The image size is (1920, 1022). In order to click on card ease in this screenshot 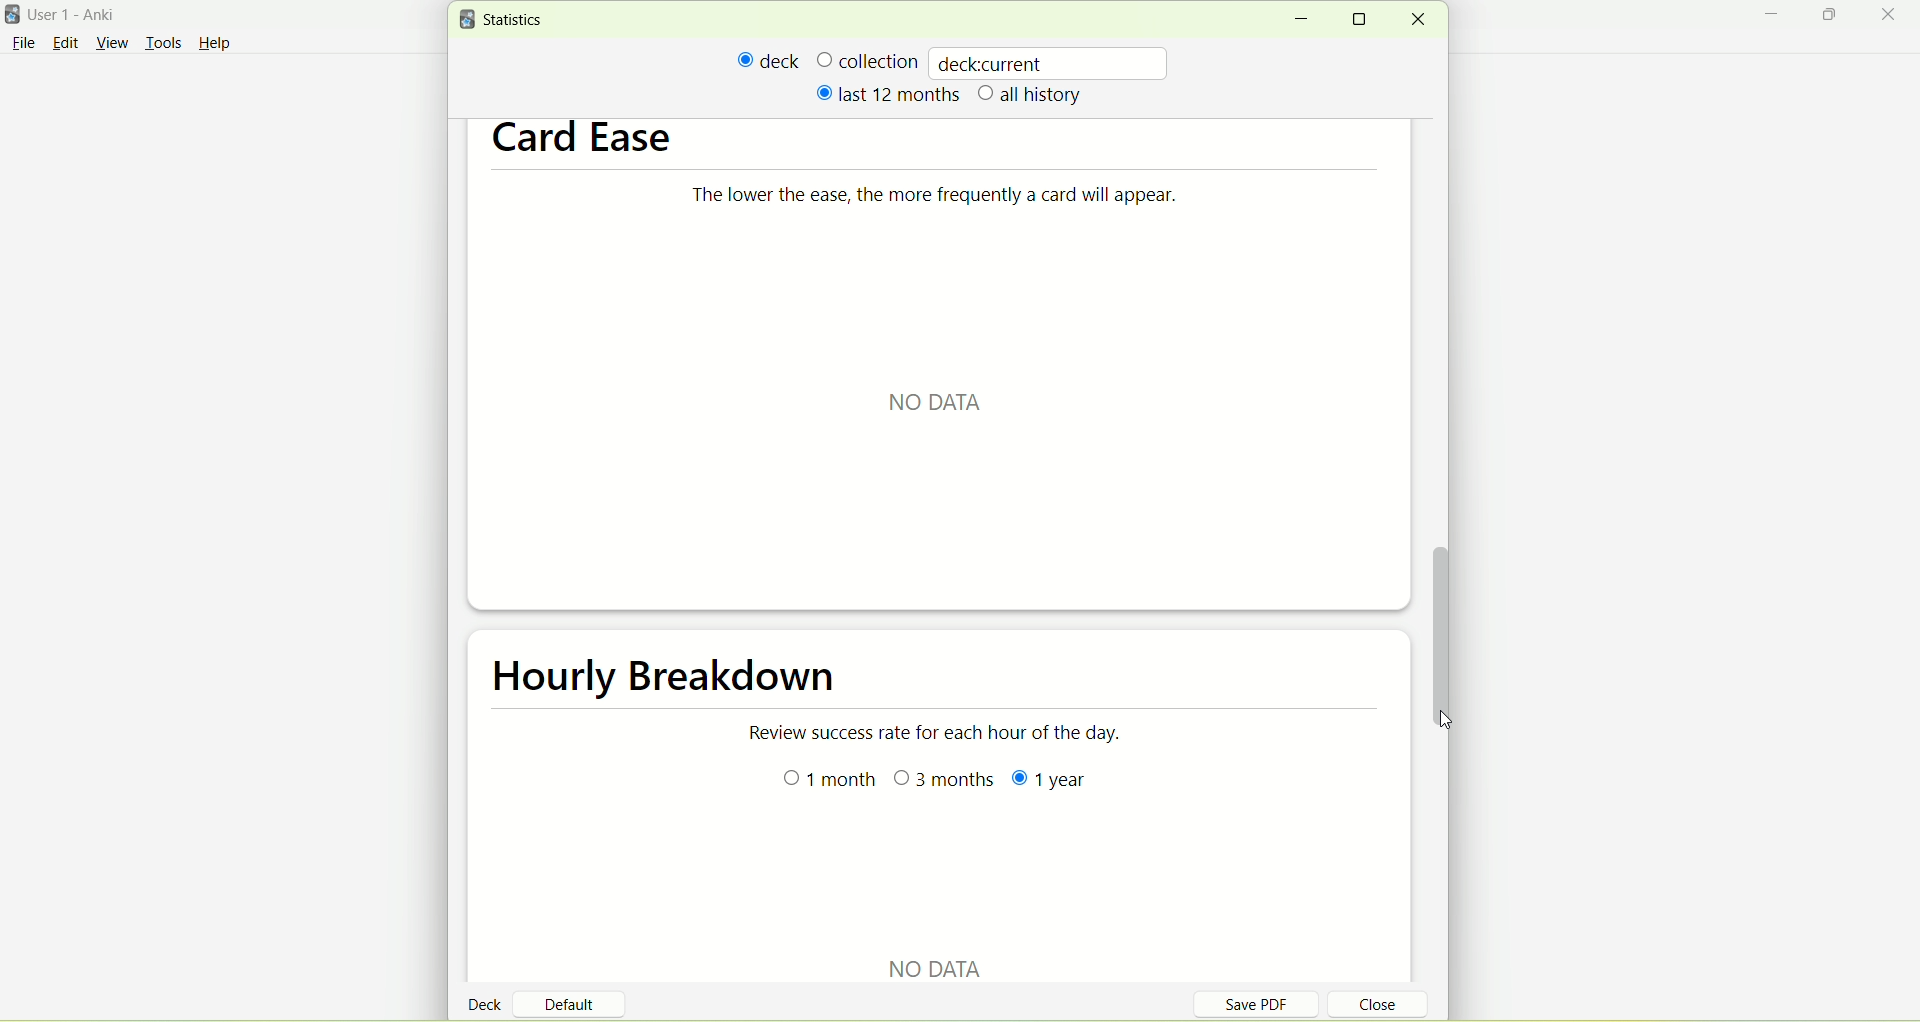, I will do `click(583, 139)`.